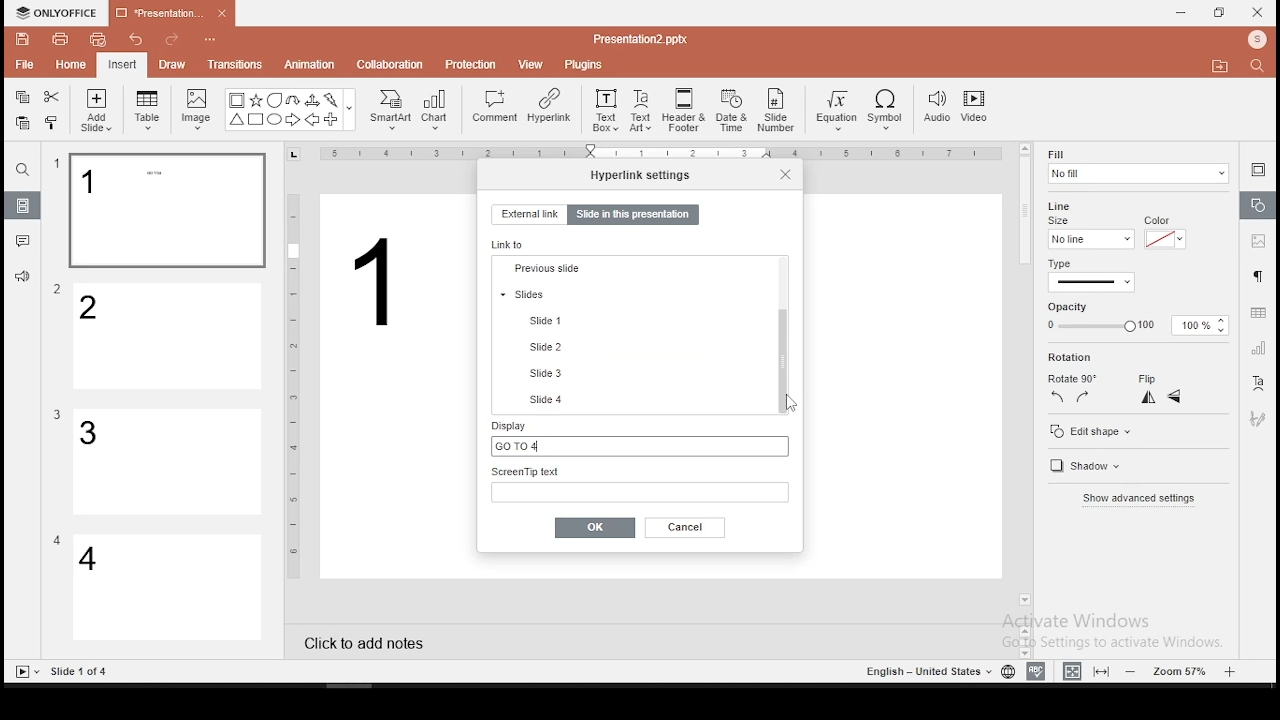 The image size is (1280, 720). I want to click on zoom level, so click(1183, 670).